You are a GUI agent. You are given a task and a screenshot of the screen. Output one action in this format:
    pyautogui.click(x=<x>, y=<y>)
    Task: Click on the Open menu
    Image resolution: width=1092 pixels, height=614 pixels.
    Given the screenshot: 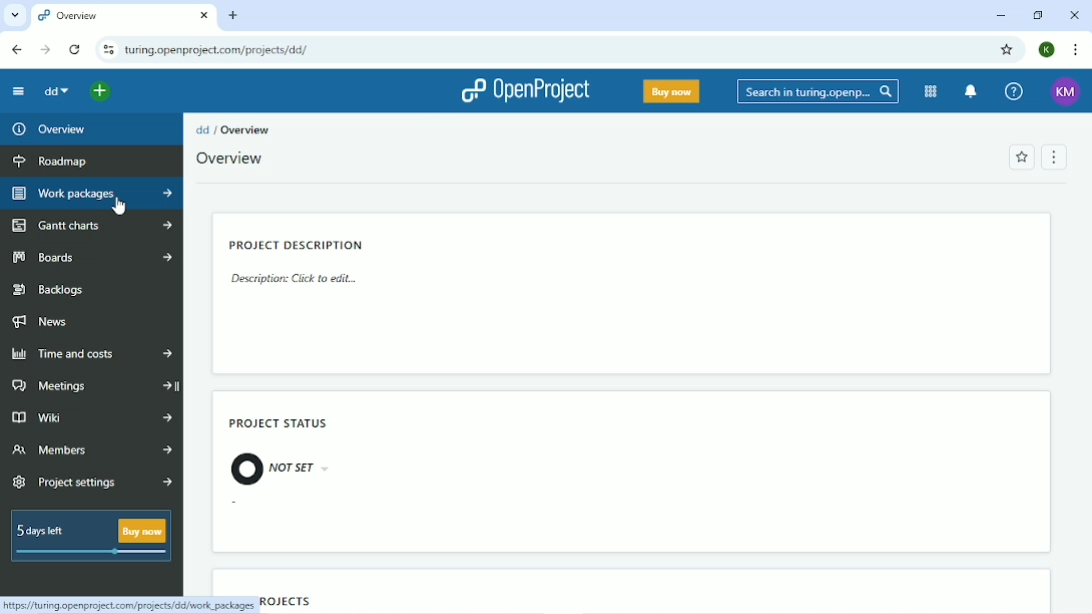 What is the action you would take?
    pyautogui.click(x=1058, y=156)
    